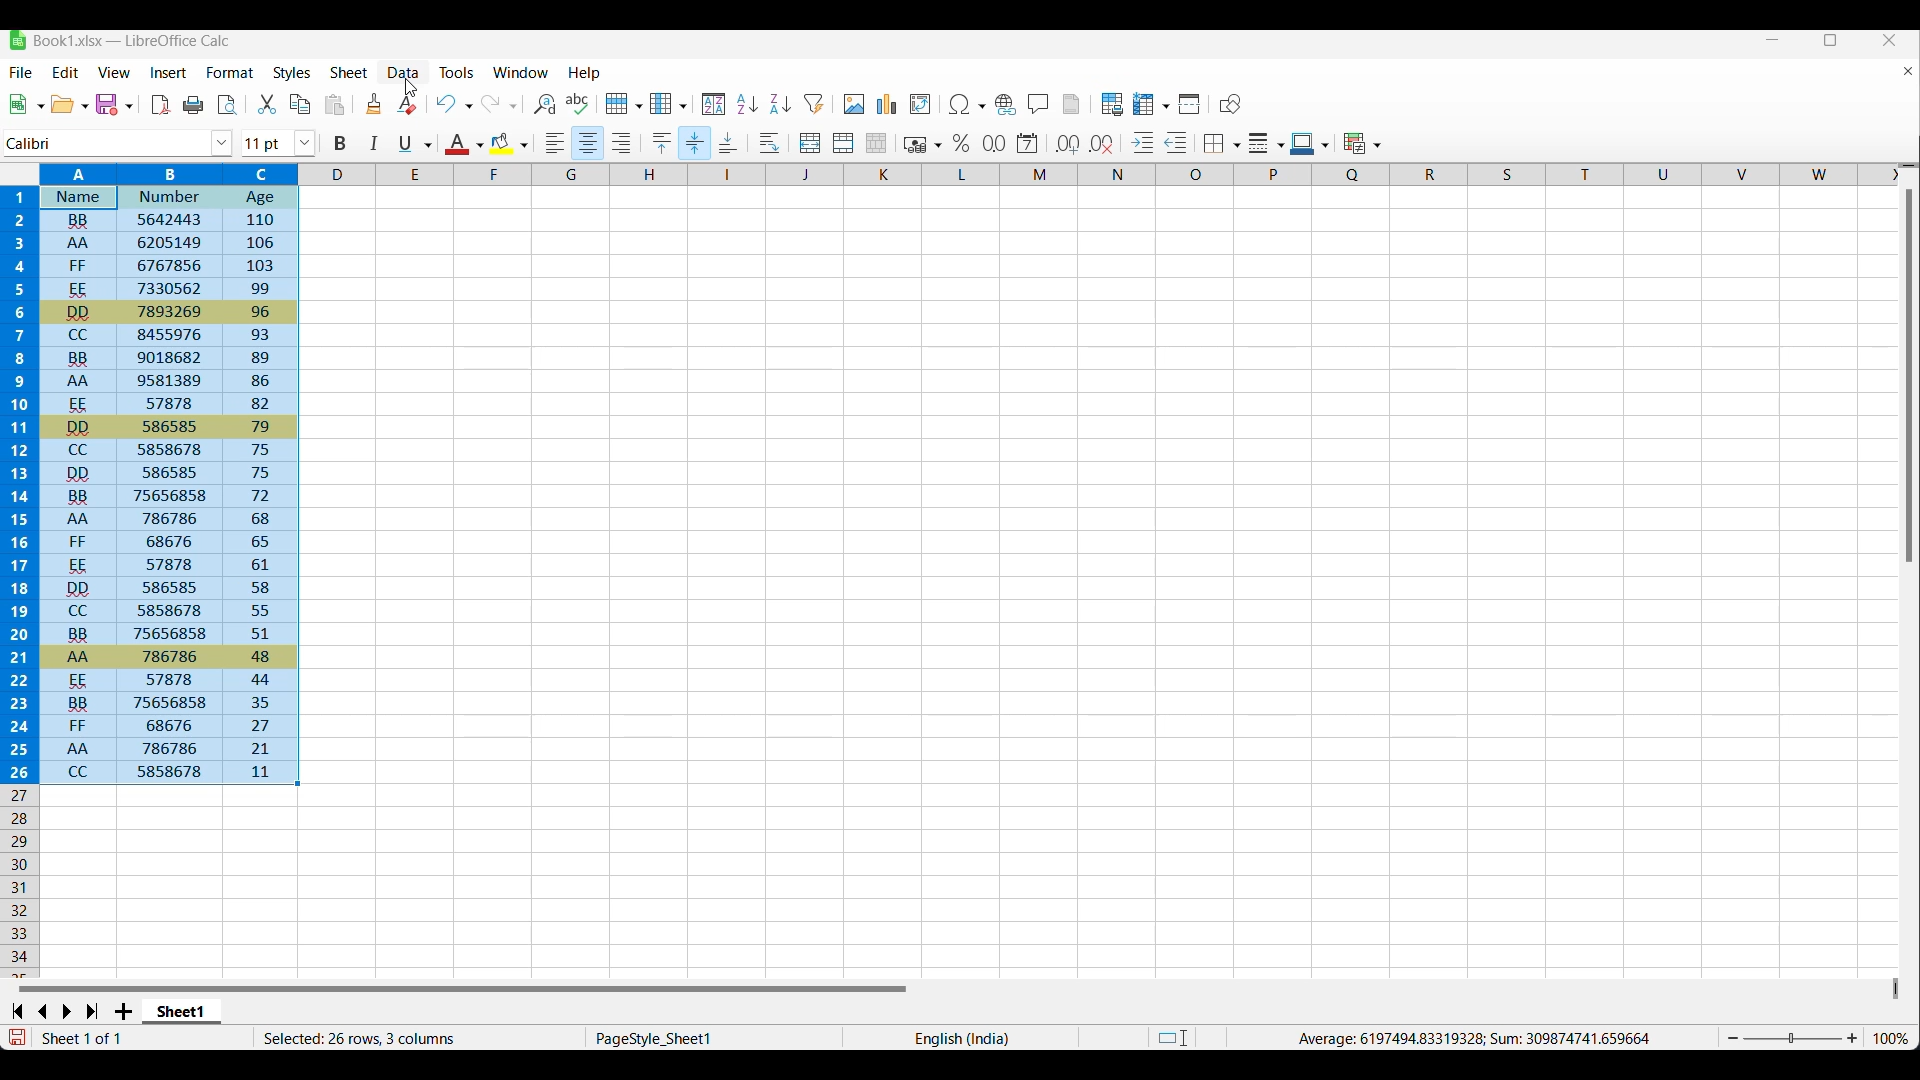 Image resolution: width=1920 pixels, height=1080 pixels. I want to click on Merge and center or unmerge, so click(811, 143).